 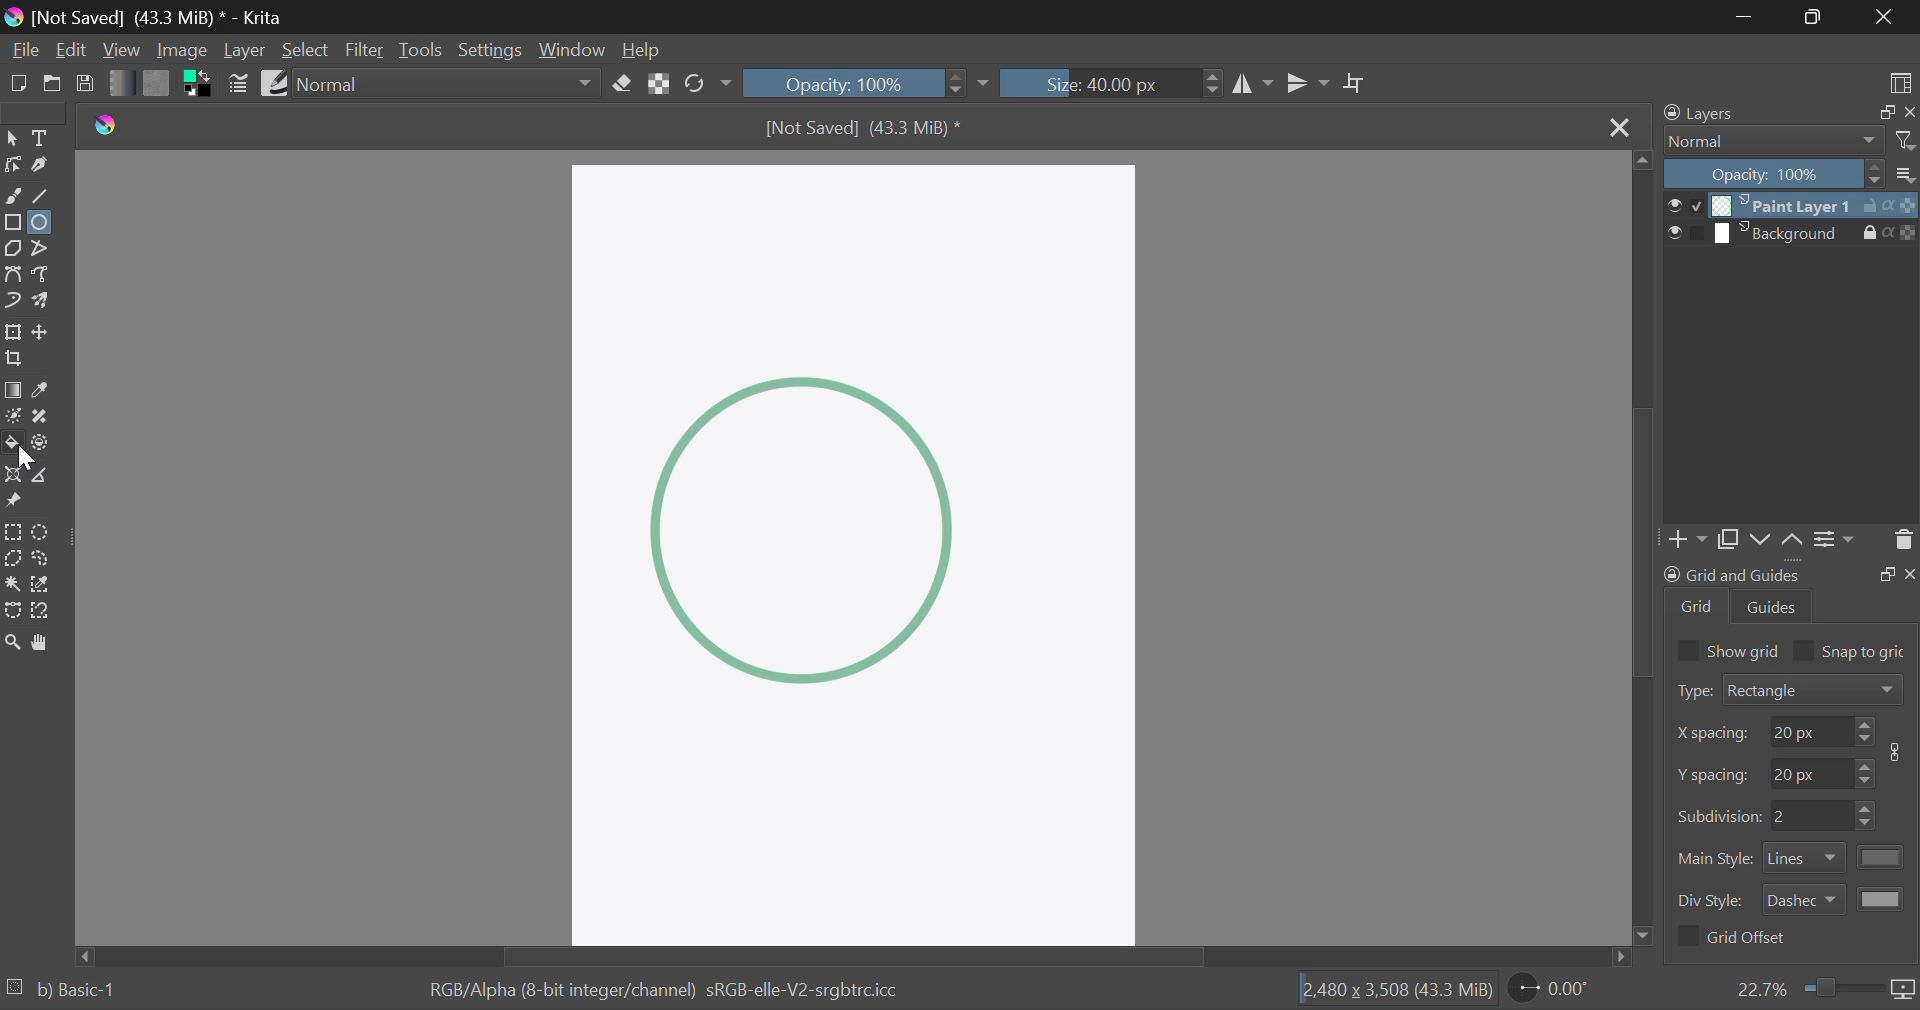 What do you see at coordinates (1646, 548) in the screenshot?
I see `Scroll Bar` at bounding box center [1646, 548].